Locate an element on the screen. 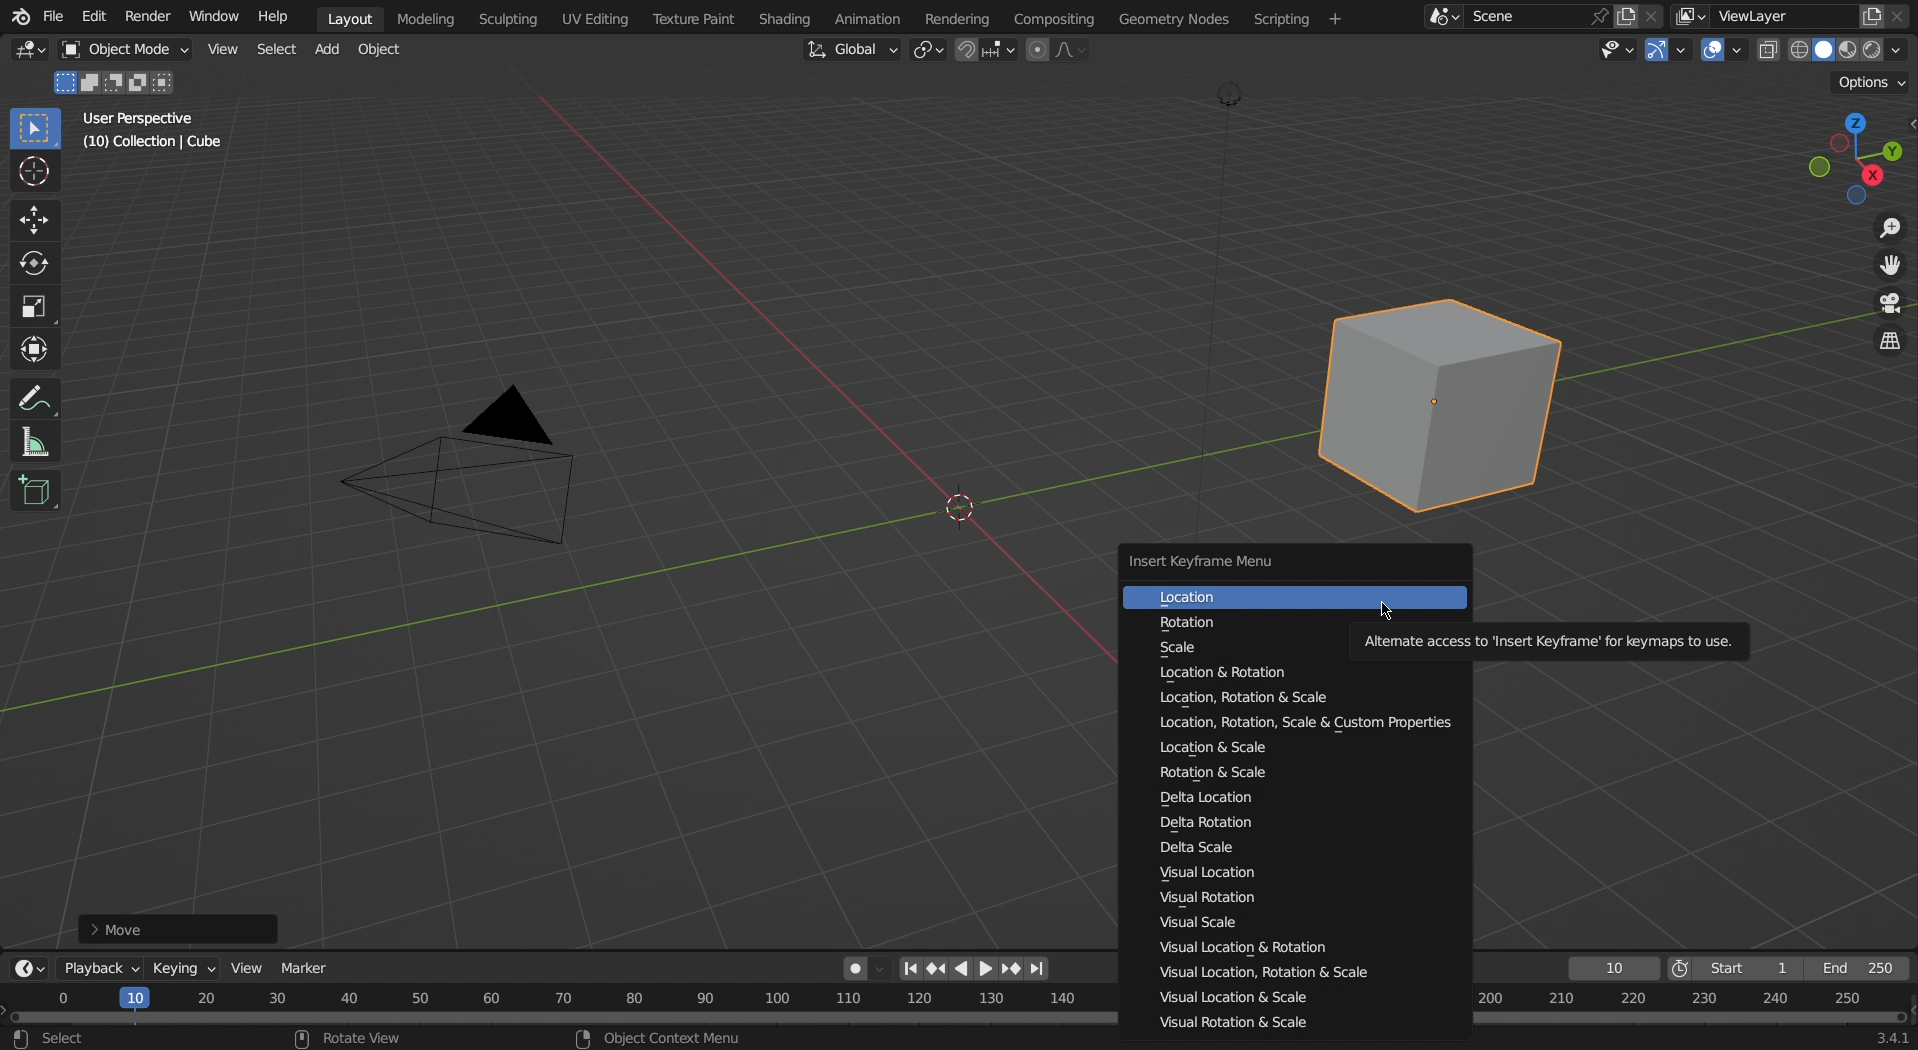 This screenshot has height=1050, width=1918. Measure is located at coordinates (34, 444).